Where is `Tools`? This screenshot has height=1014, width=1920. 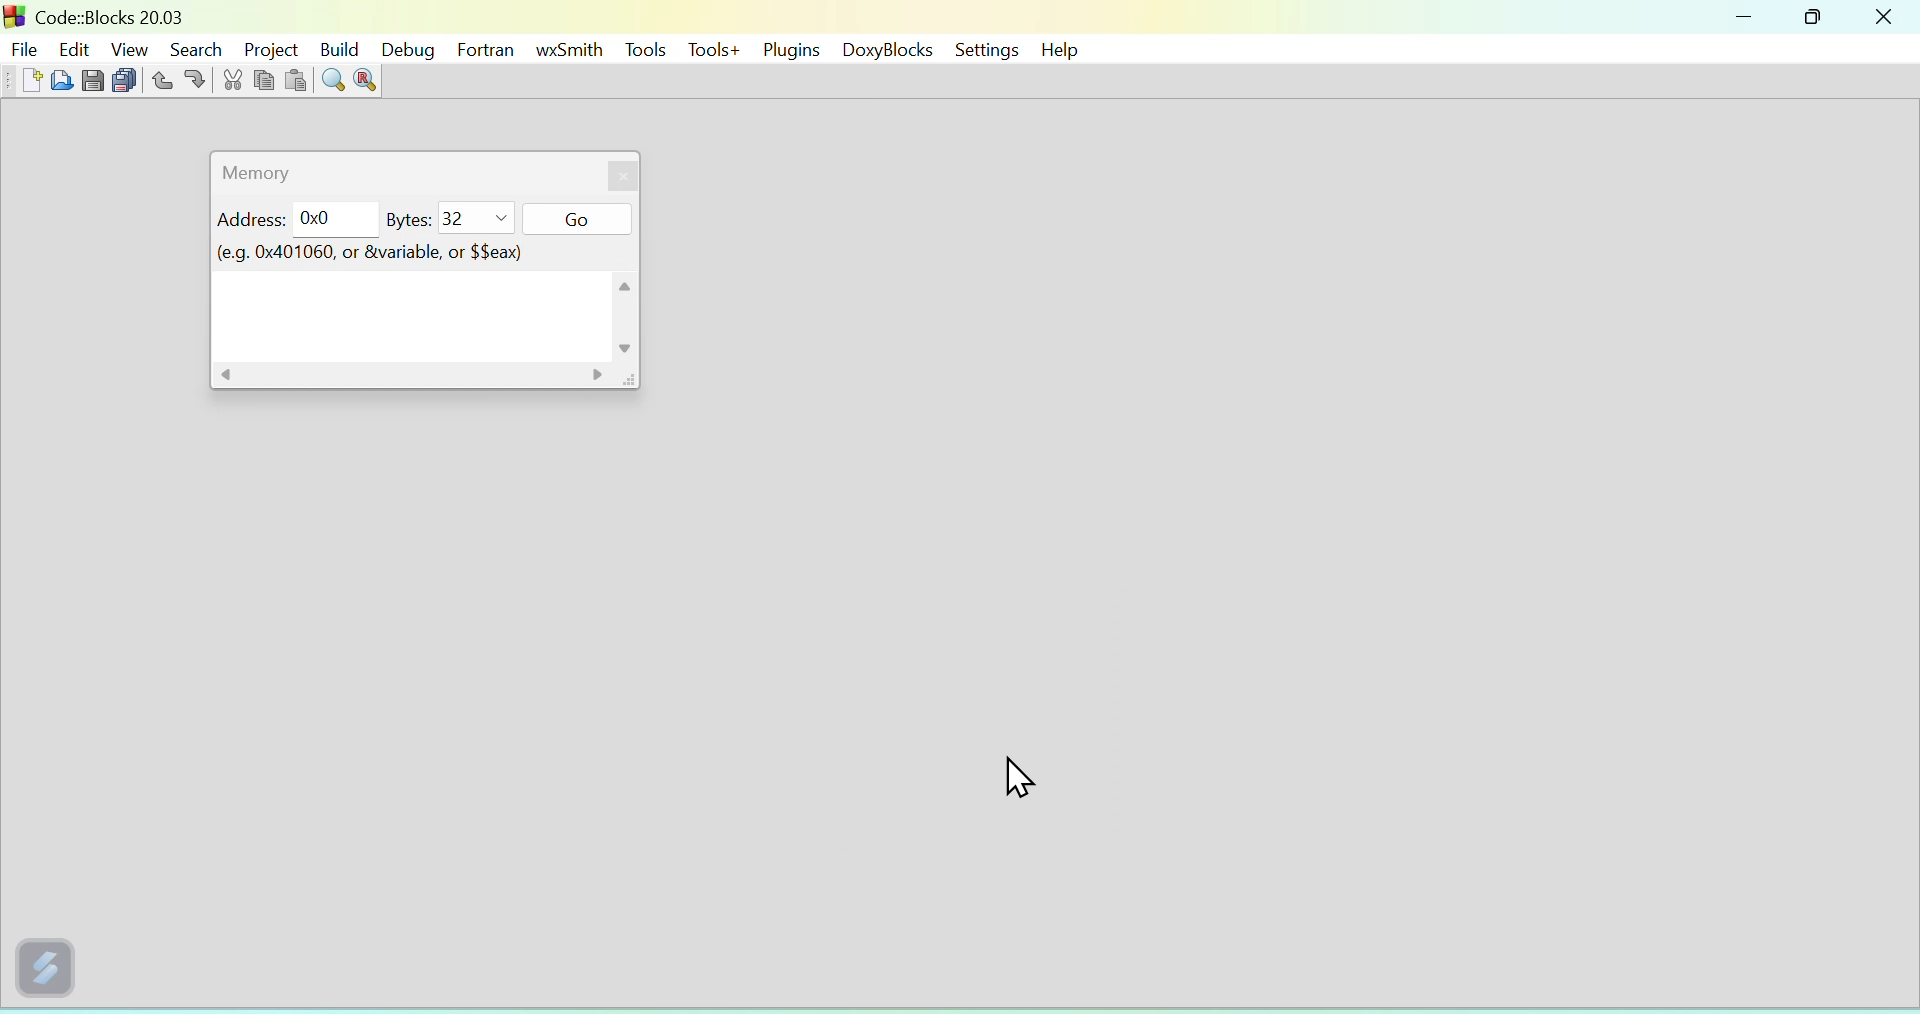
Tools is located at coordinates (644, 47).